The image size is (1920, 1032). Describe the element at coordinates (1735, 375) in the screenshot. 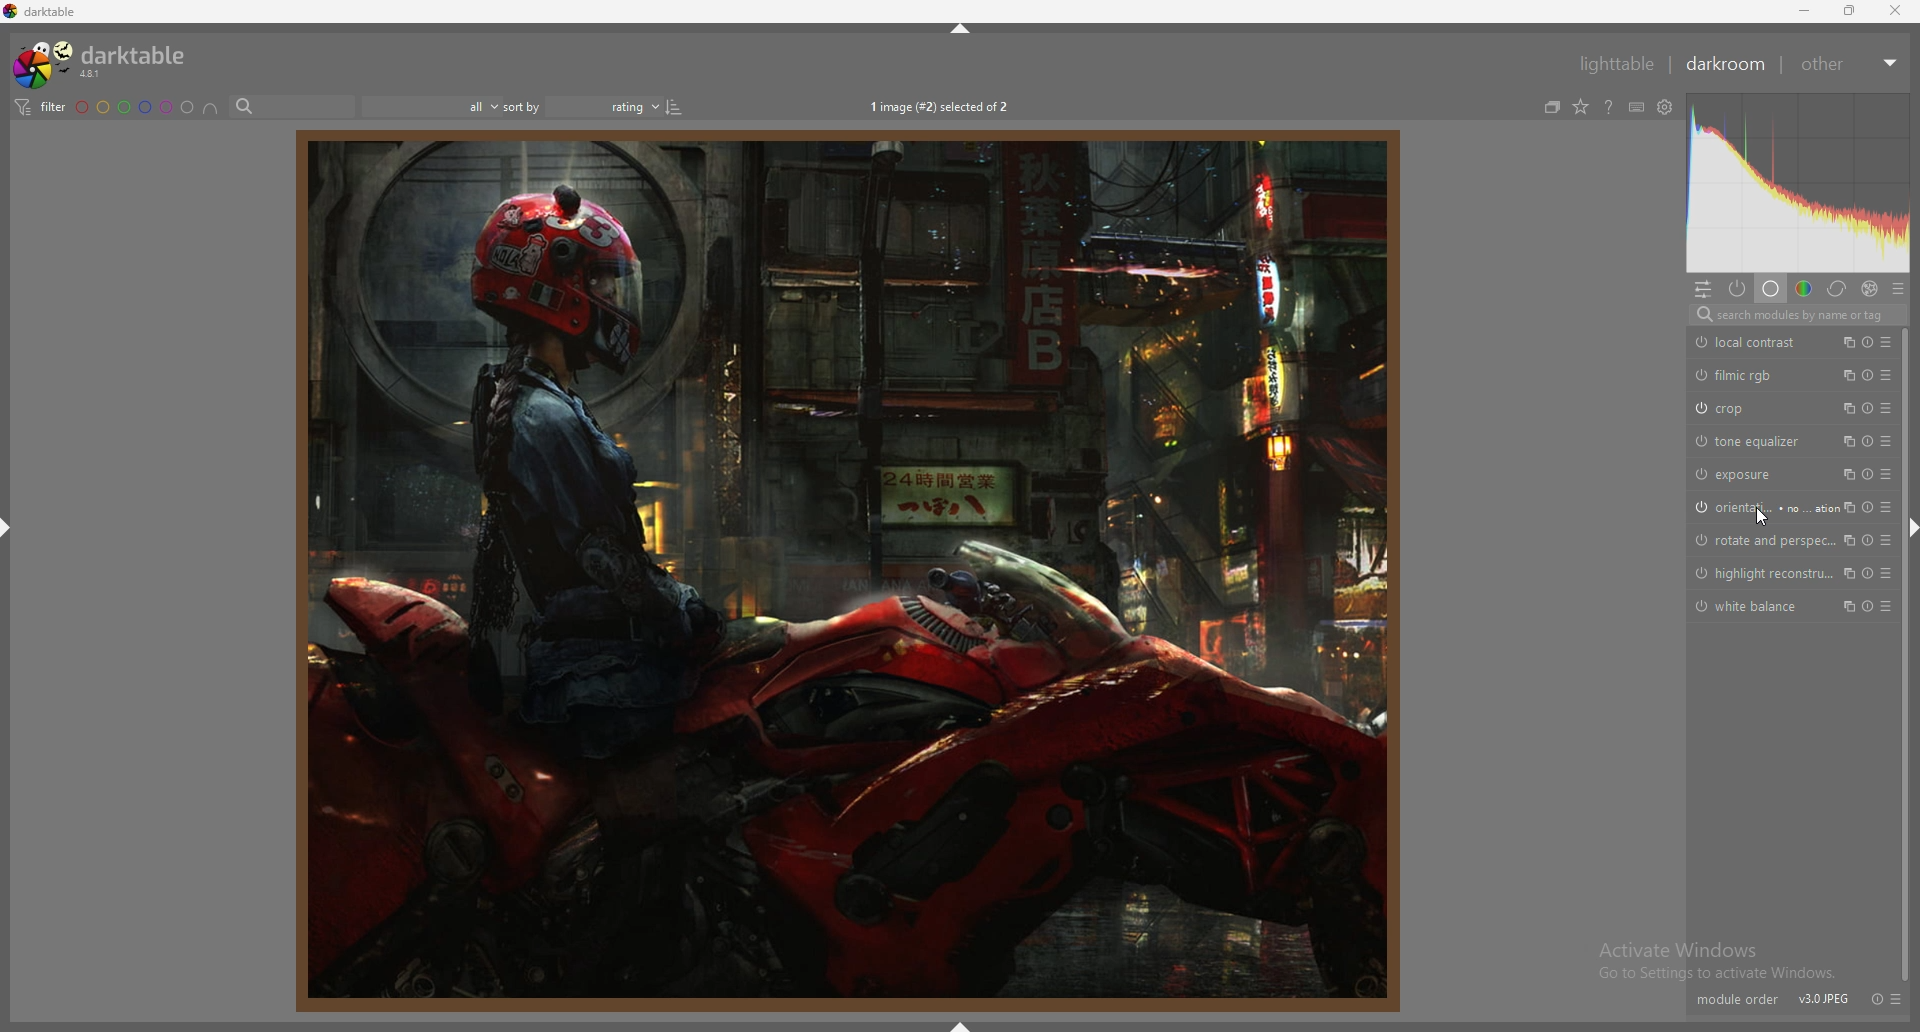

I see `filmic rgb` at that location.